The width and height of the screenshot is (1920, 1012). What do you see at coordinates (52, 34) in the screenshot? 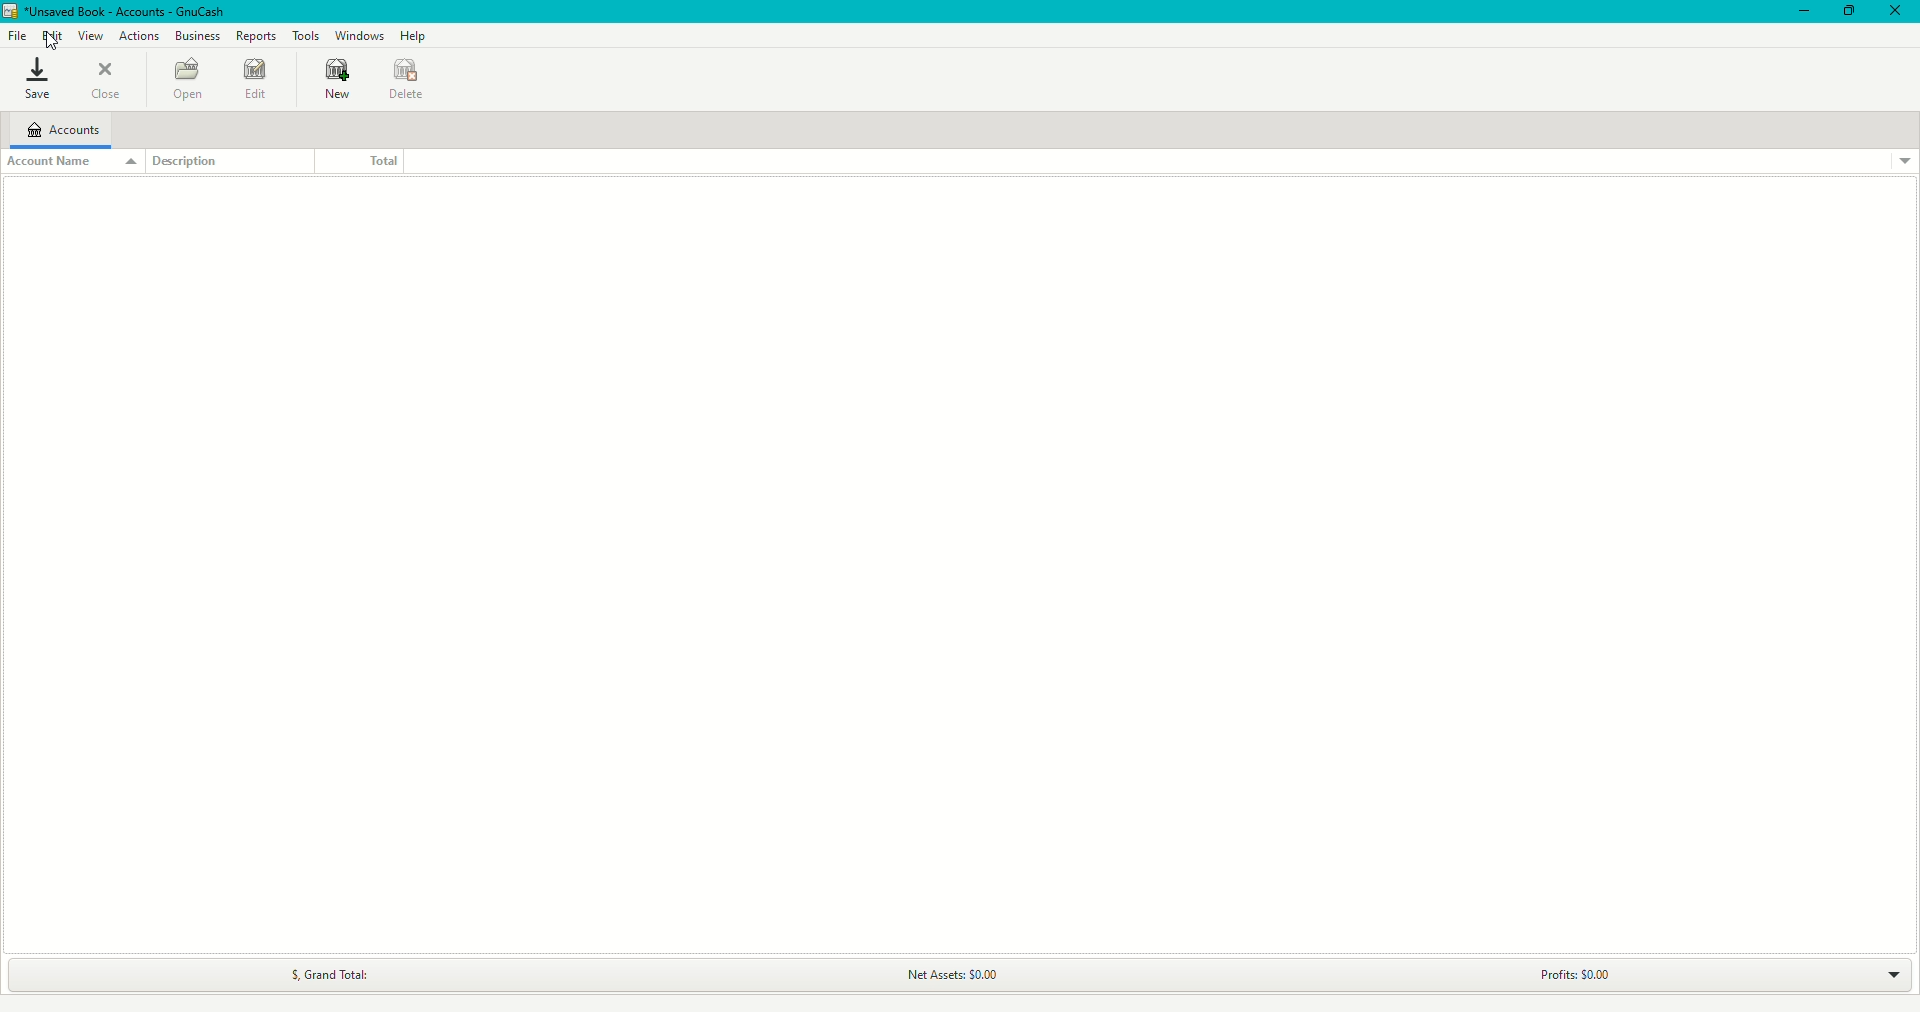
I see `Edit` at bounding box center [52, 34].